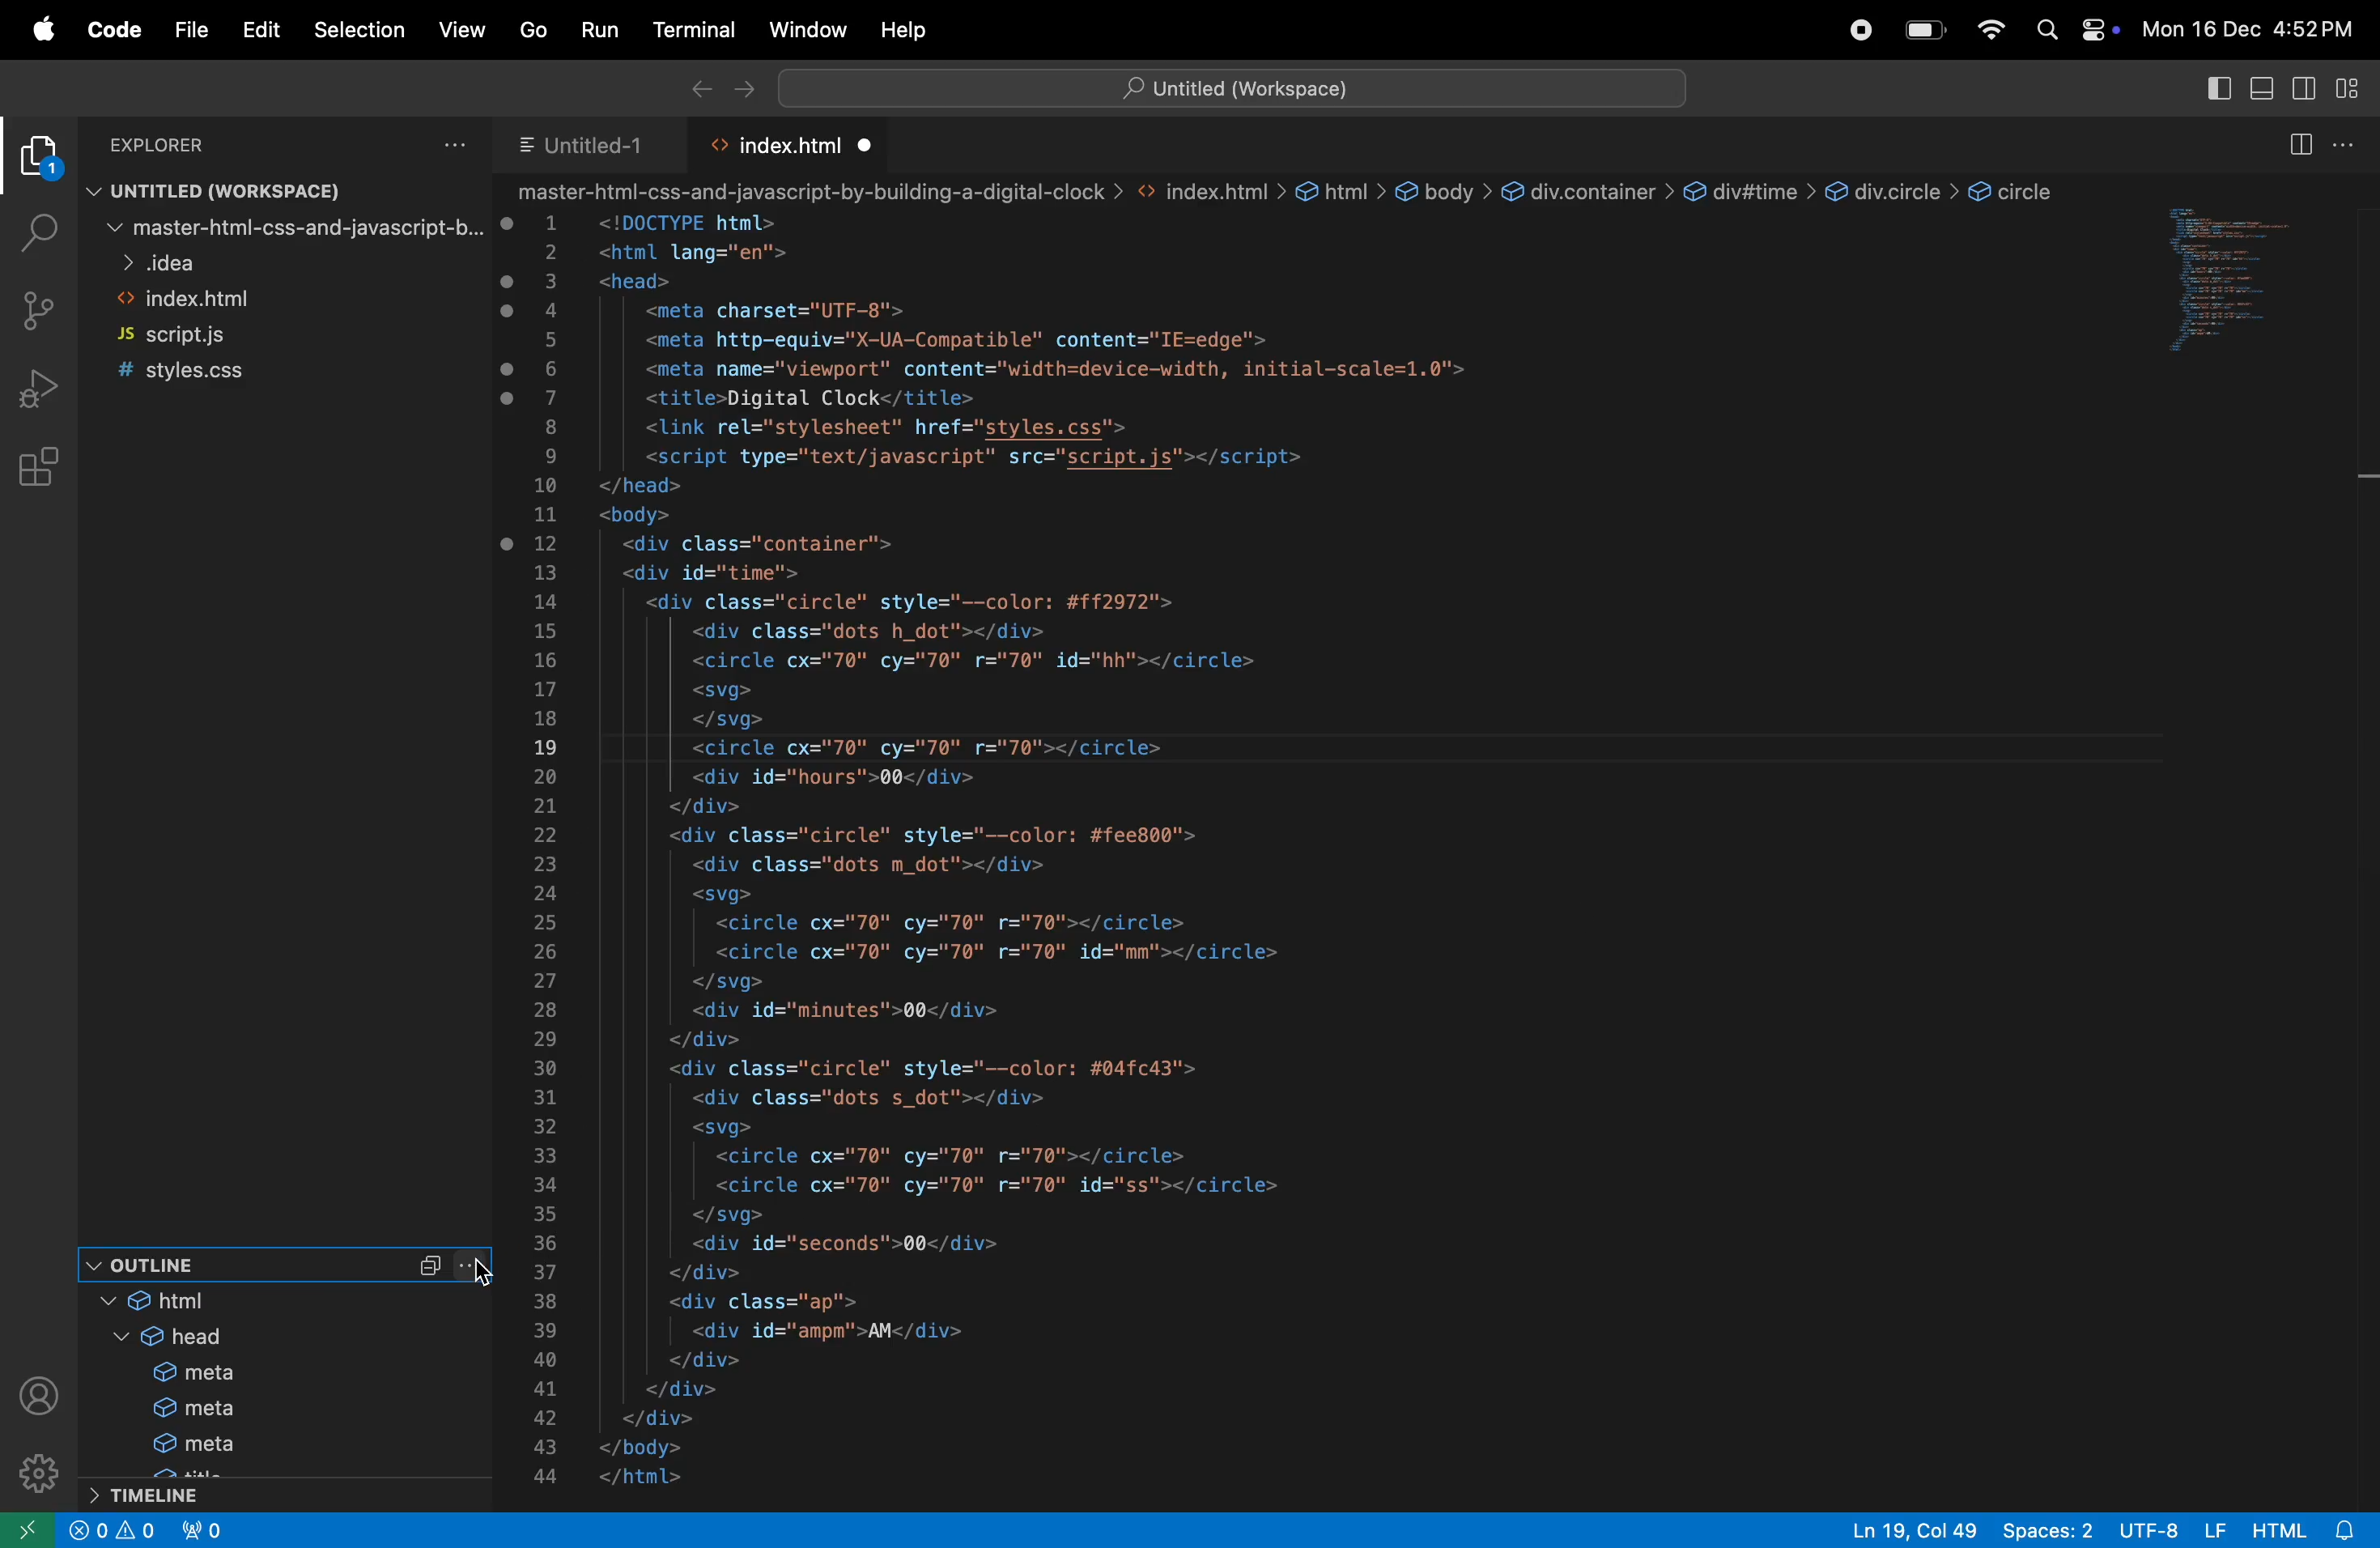  What do you see at coordinates (532, 32) in the screenshot?
I see `go` at bounding box center [532, 32].